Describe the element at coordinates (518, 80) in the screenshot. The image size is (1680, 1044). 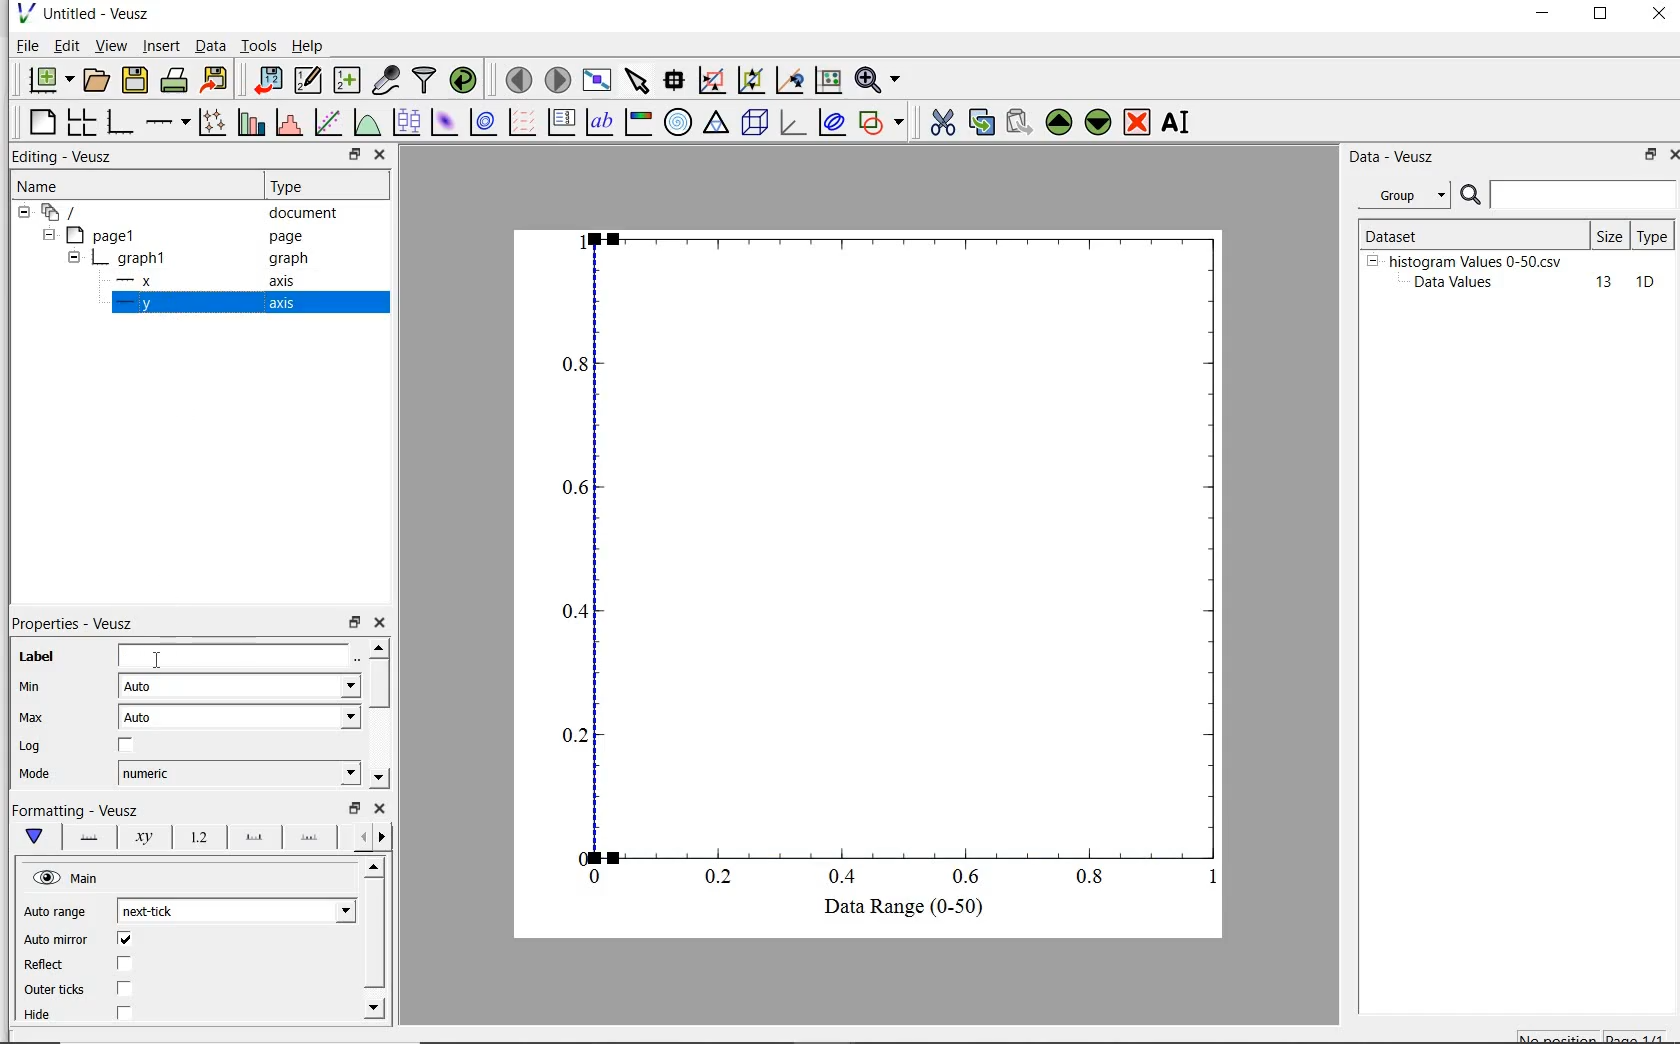
I see `move to previous page` at that location.